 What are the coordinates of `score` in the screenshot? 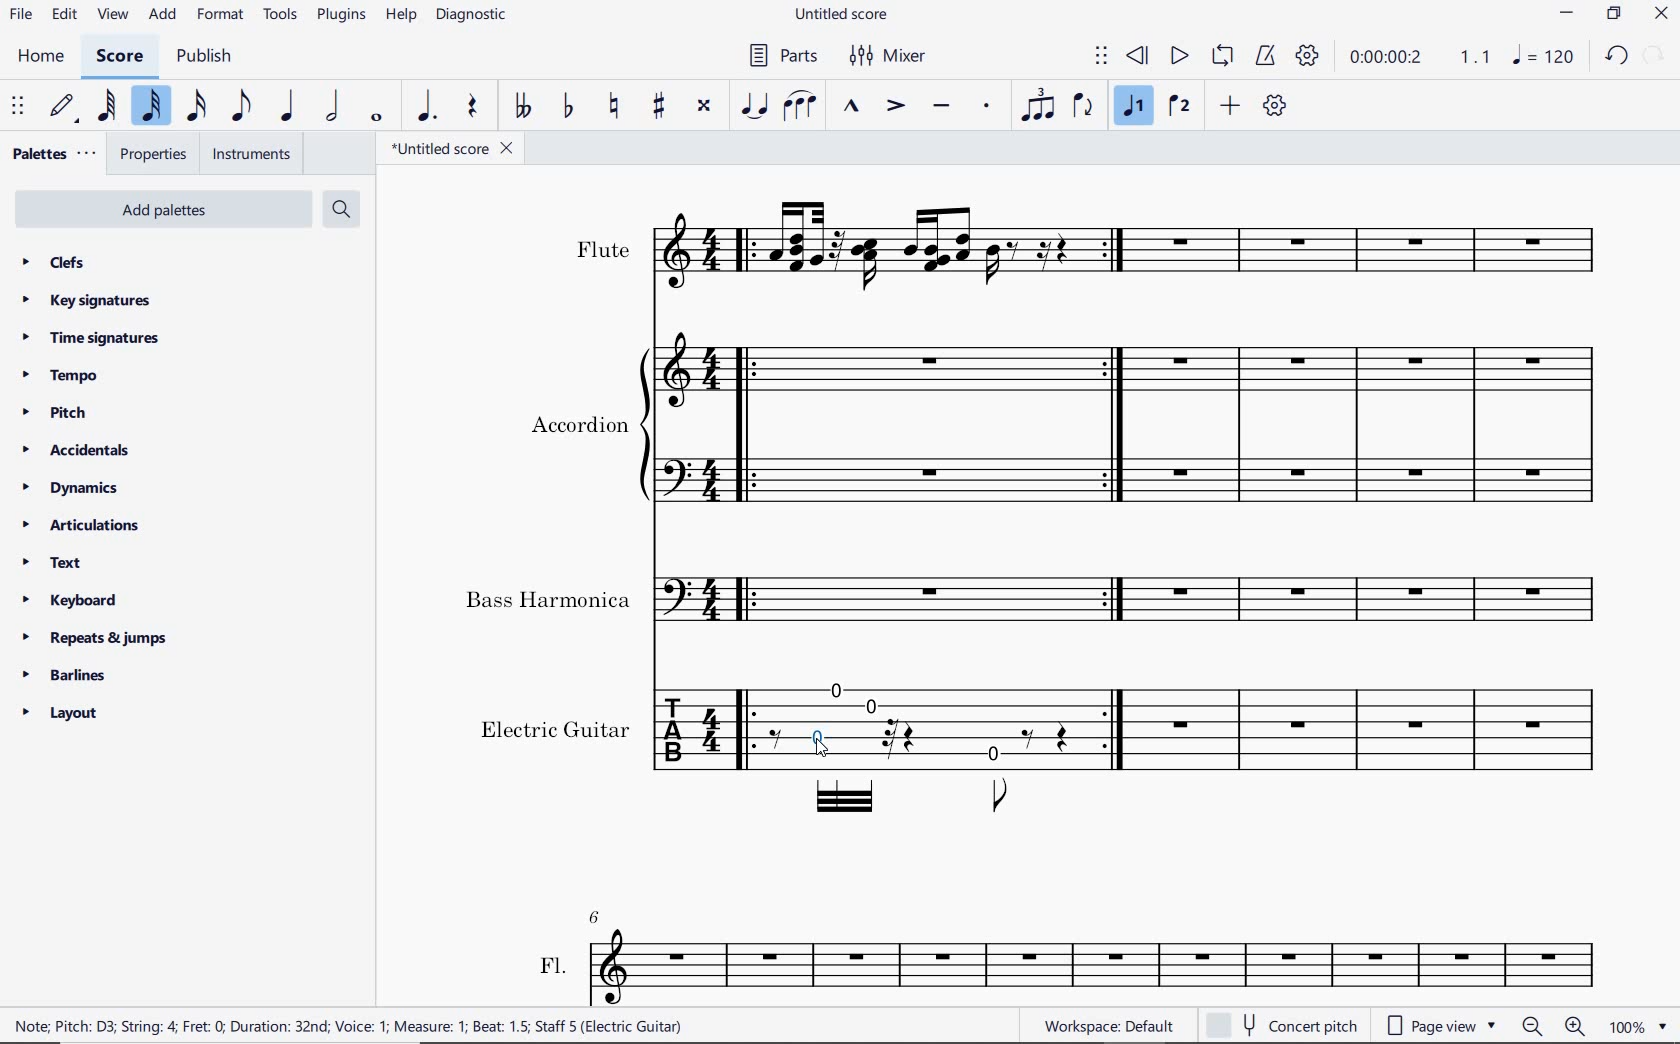 It's located at (122, 57).